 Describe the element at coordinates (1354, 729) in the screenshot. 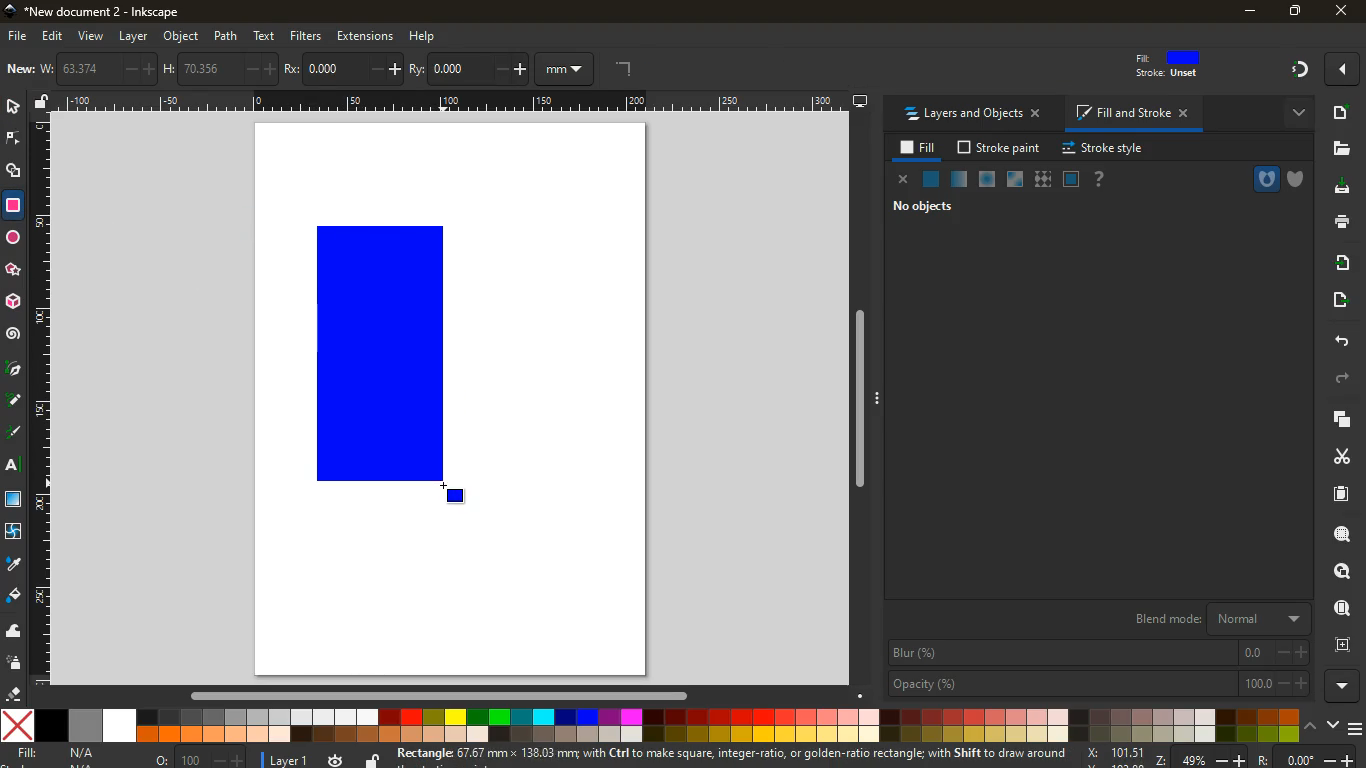

I see `menu` at that location.